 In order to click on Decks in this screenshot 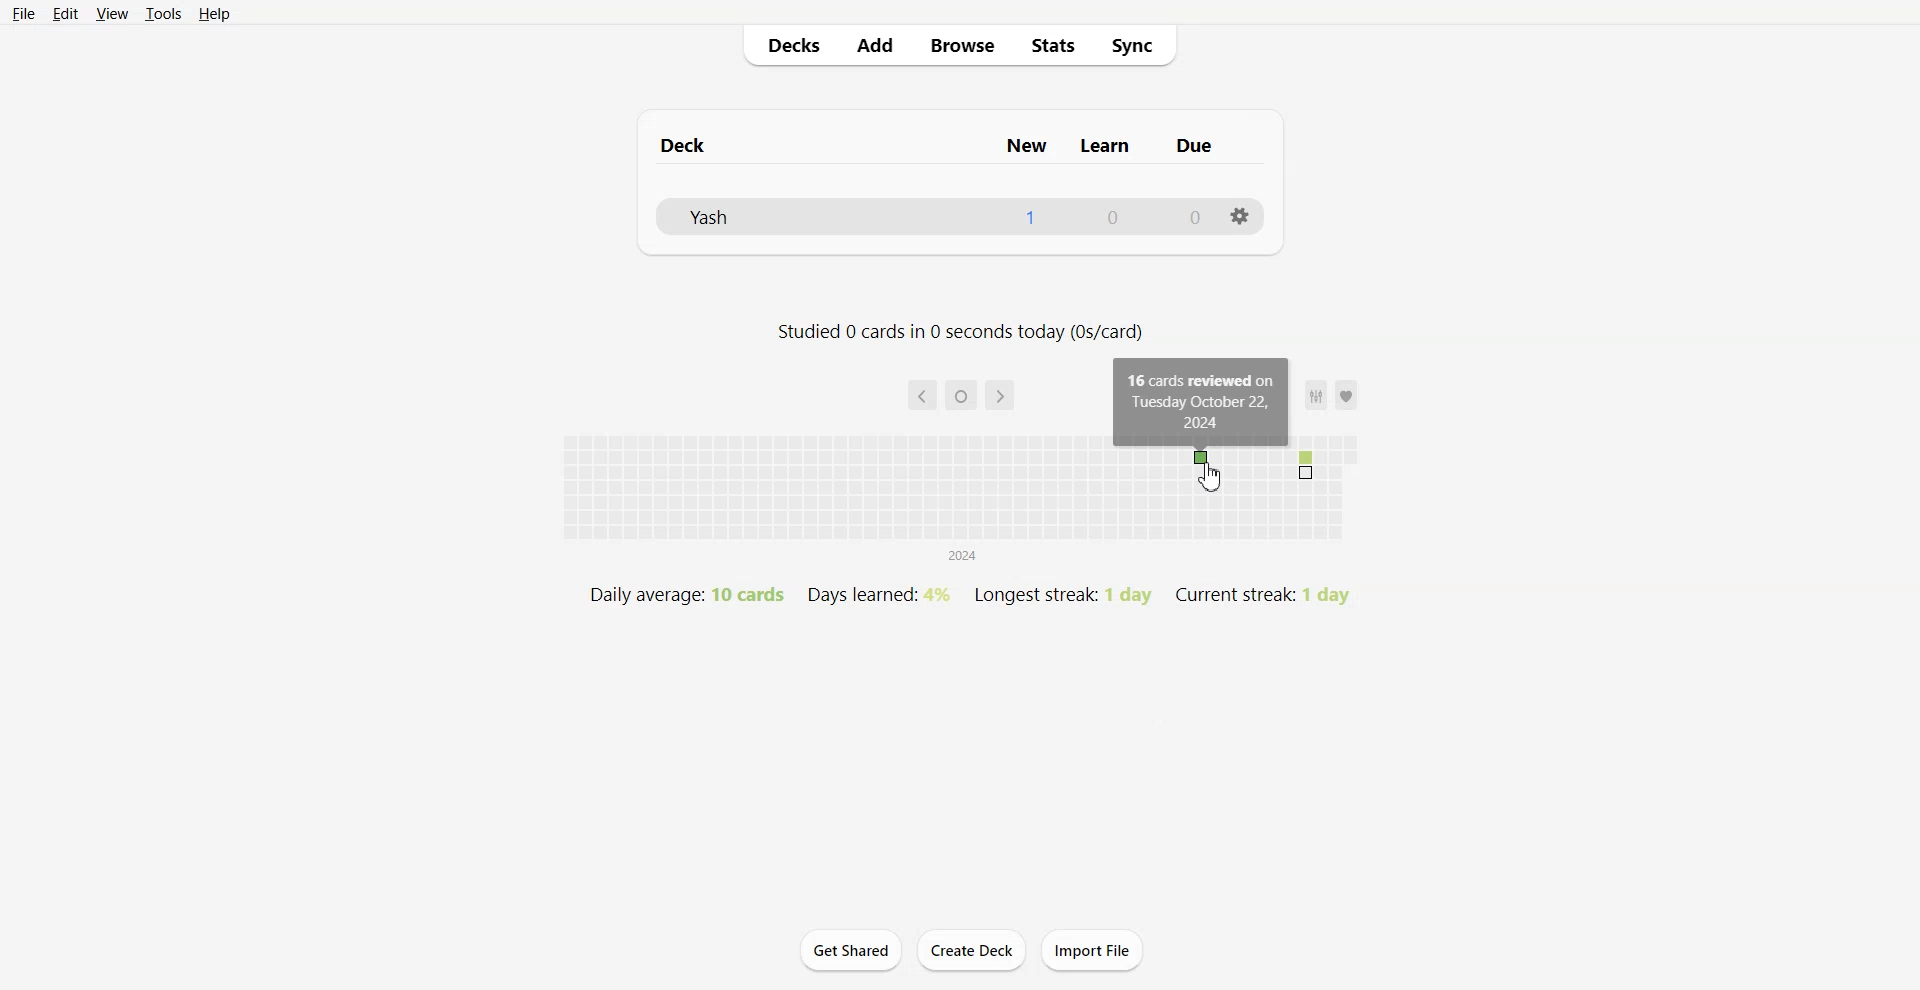, I will do `click(787, 46)`.